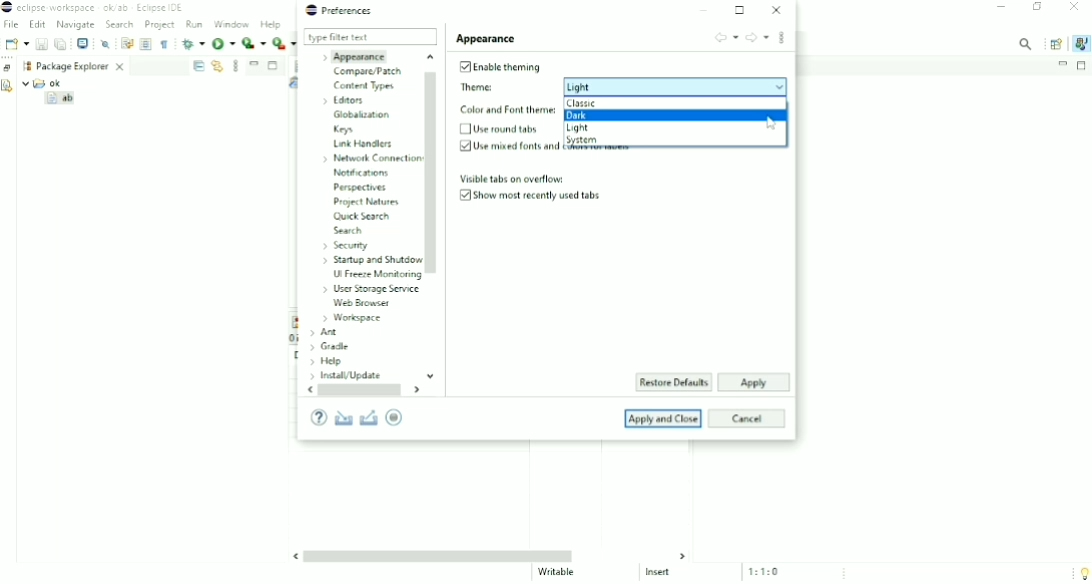 The width and height of the screenshot is (1092, 584). What do you see at coordinates (164, 44) in the screenshot?
I see `Show Whitespace Characters` at bounding box center [164, 44].